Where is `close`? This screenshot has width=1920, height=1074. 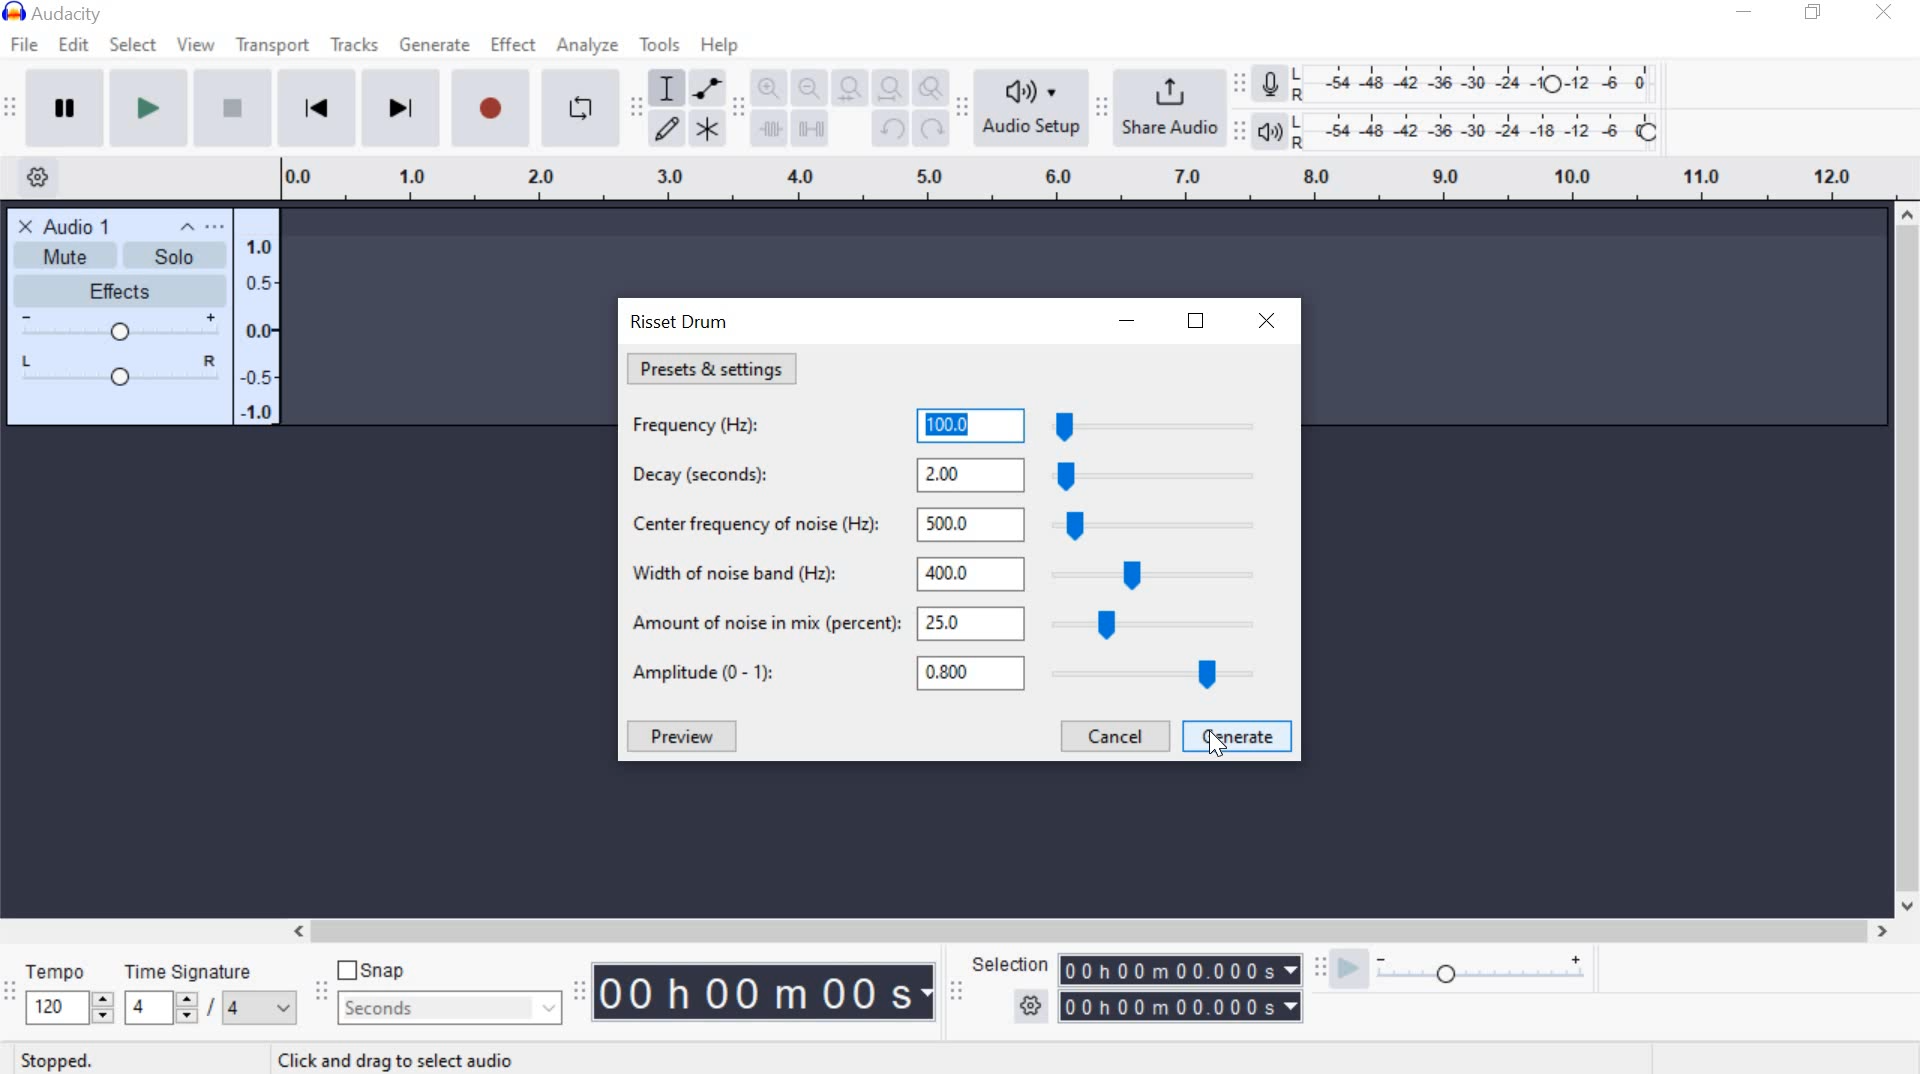 close is located at coordinates (24, 225).